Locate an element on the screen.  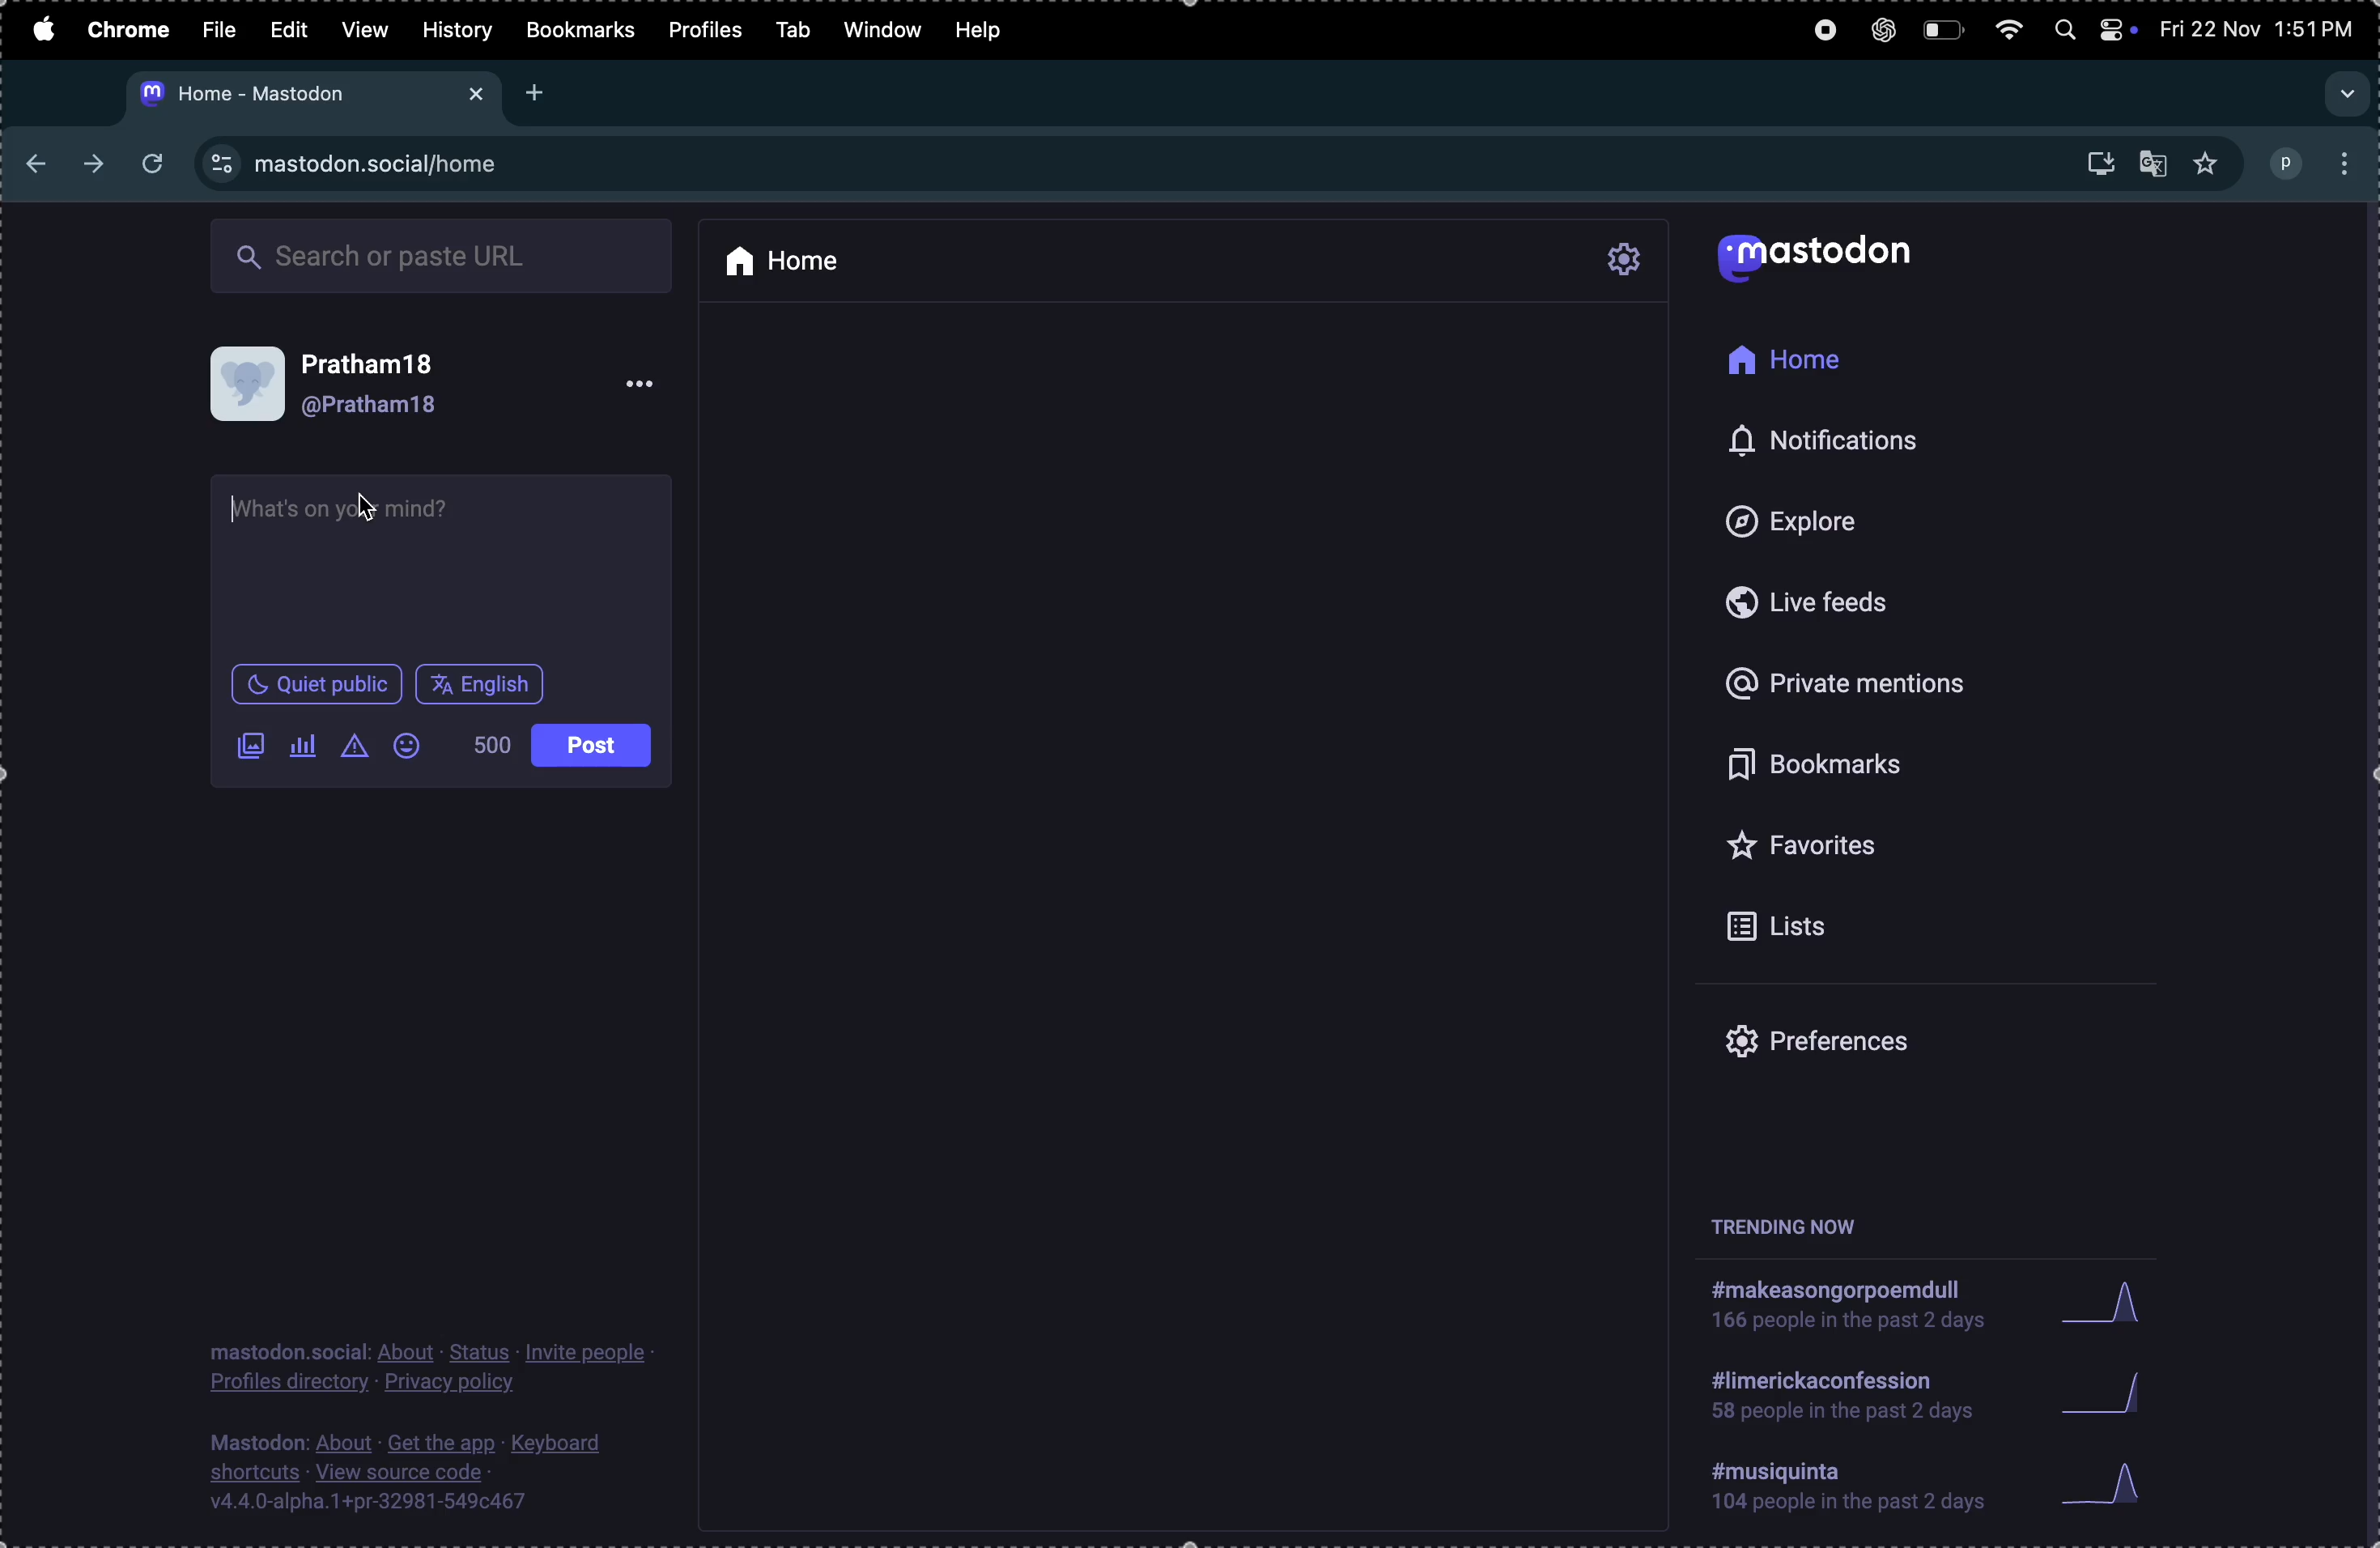
private mentions is located at coordinates (1857, 673).